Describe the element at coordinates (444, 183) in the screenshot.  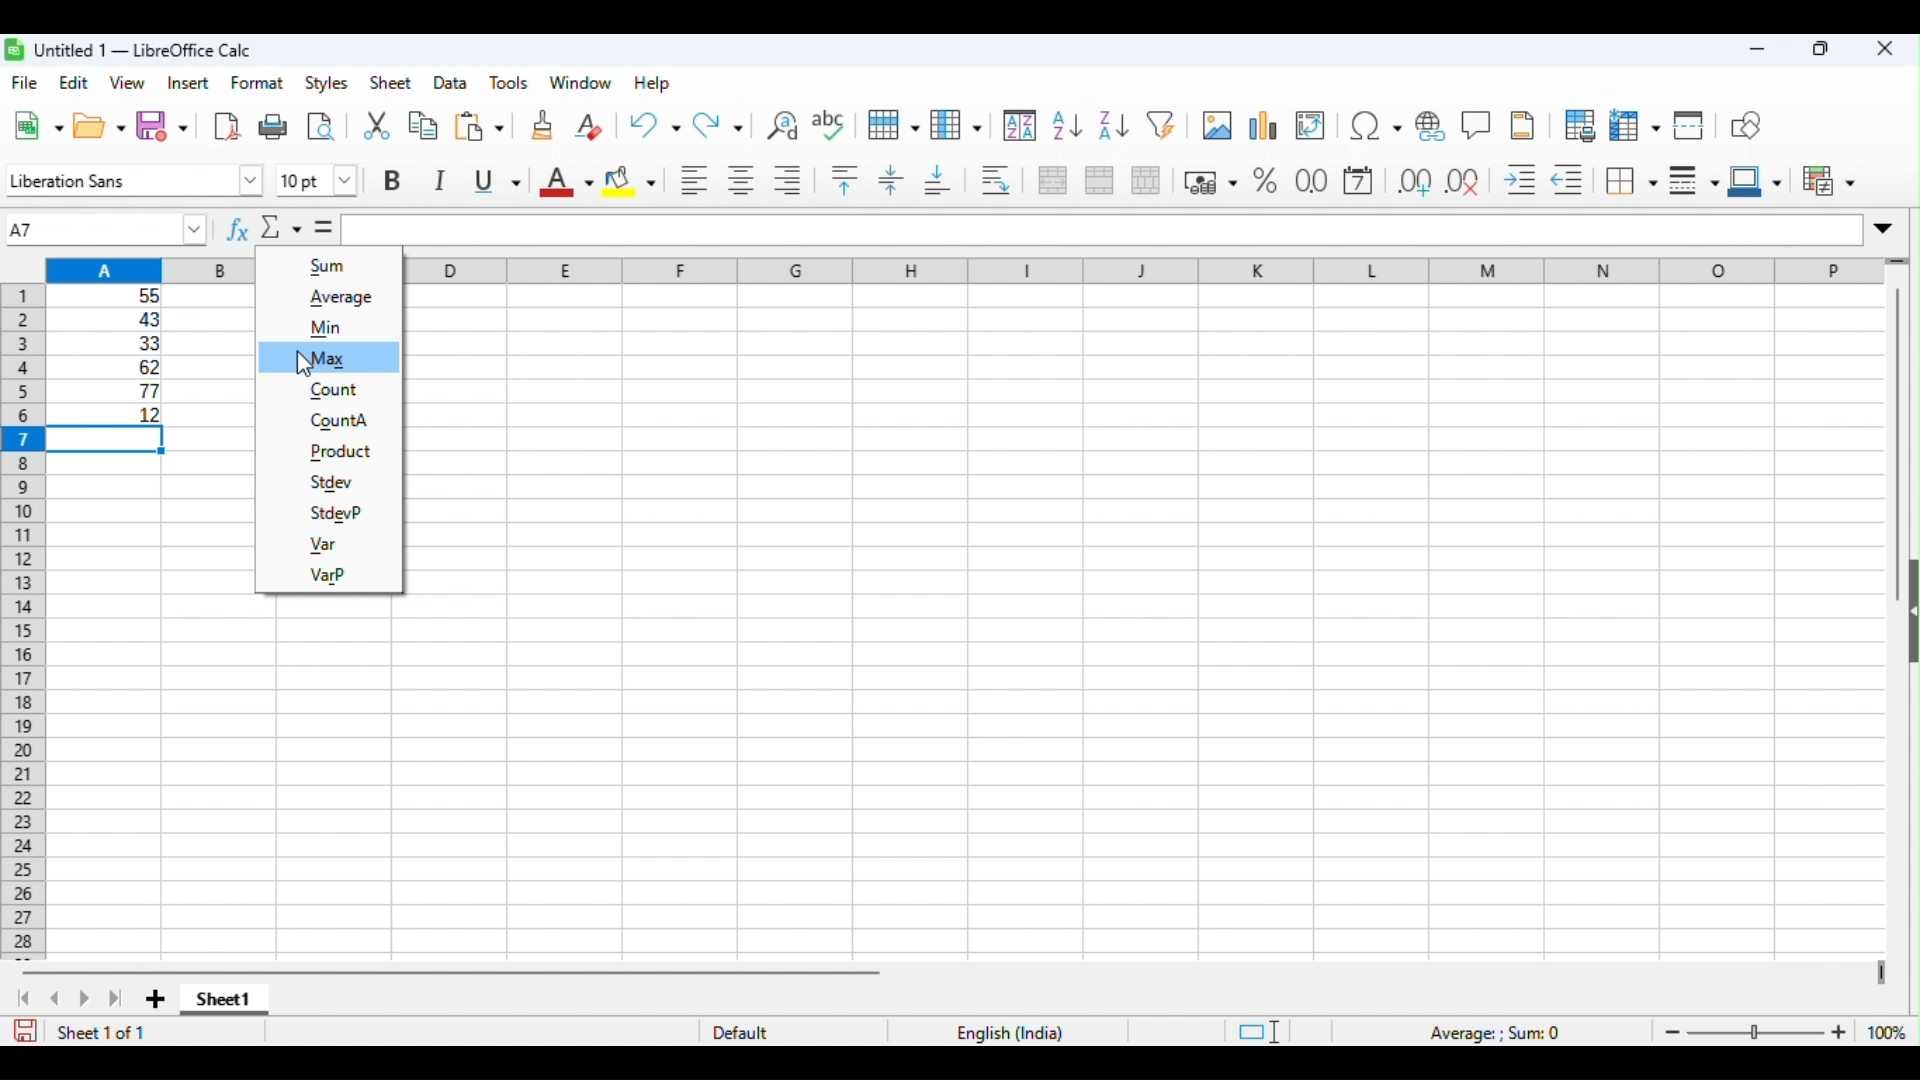
I see `italics` at that location.